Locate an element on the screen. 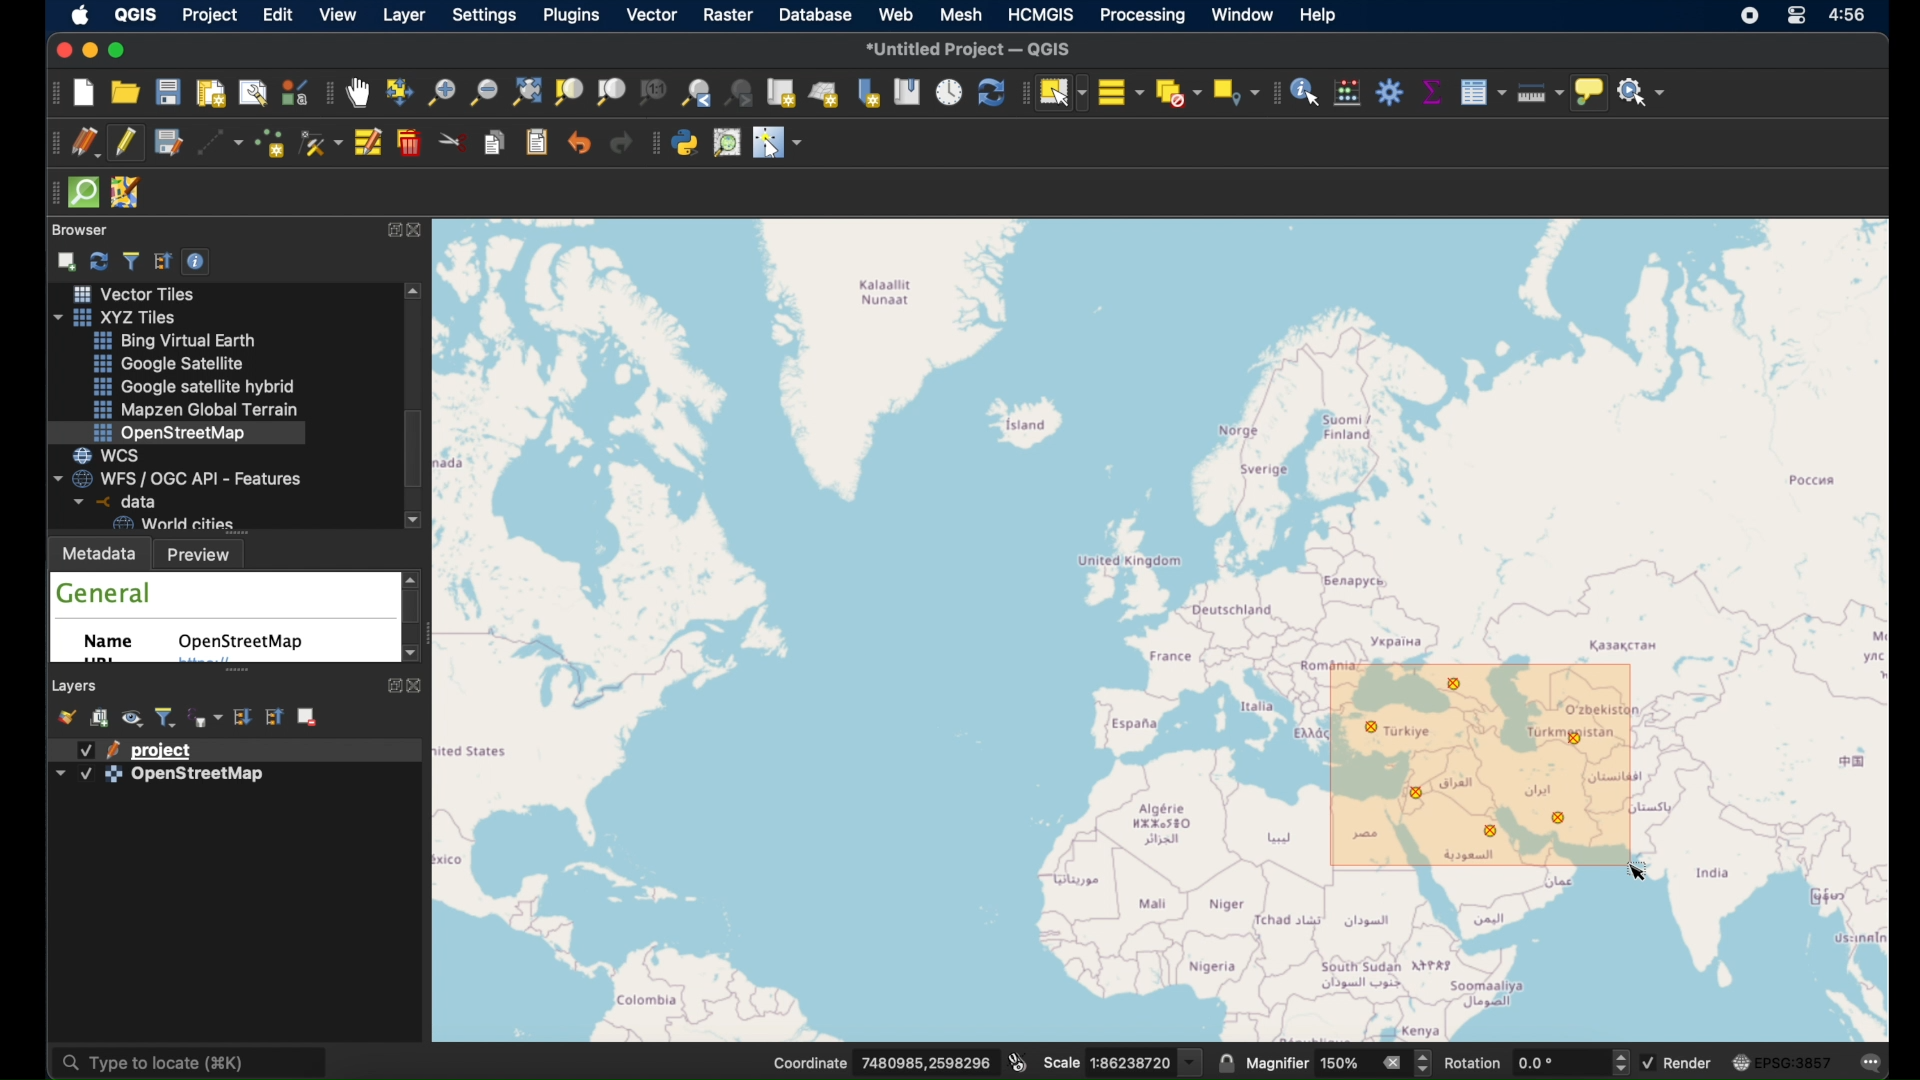 Image resolution: width=1920 pixels, height=1080 pixels. statistical summary is located at coordinates (1430, 92).